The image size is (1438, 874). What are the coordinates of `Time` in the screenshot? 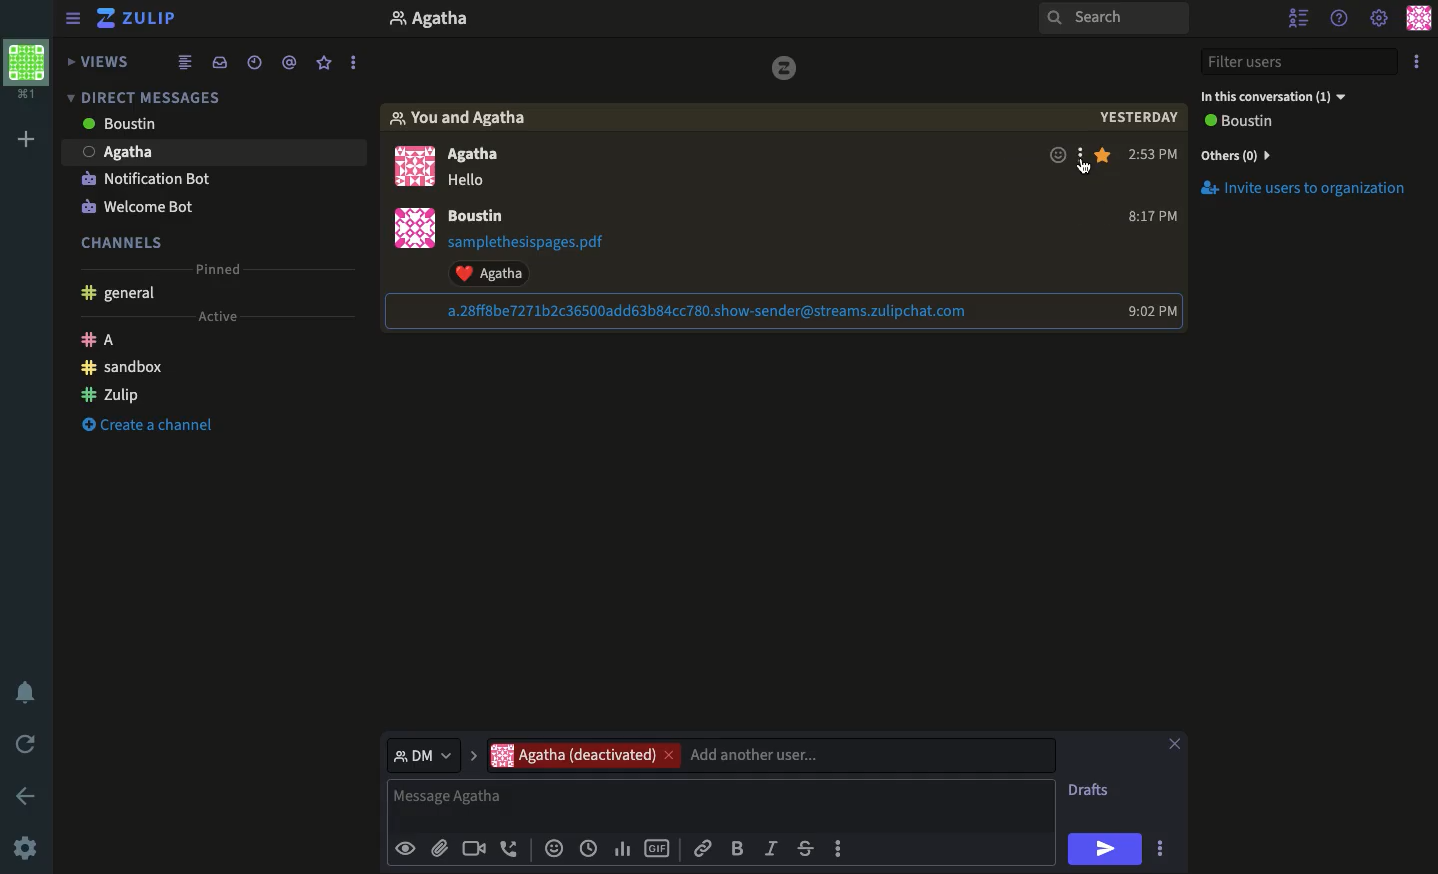 It's located at (254, 60).